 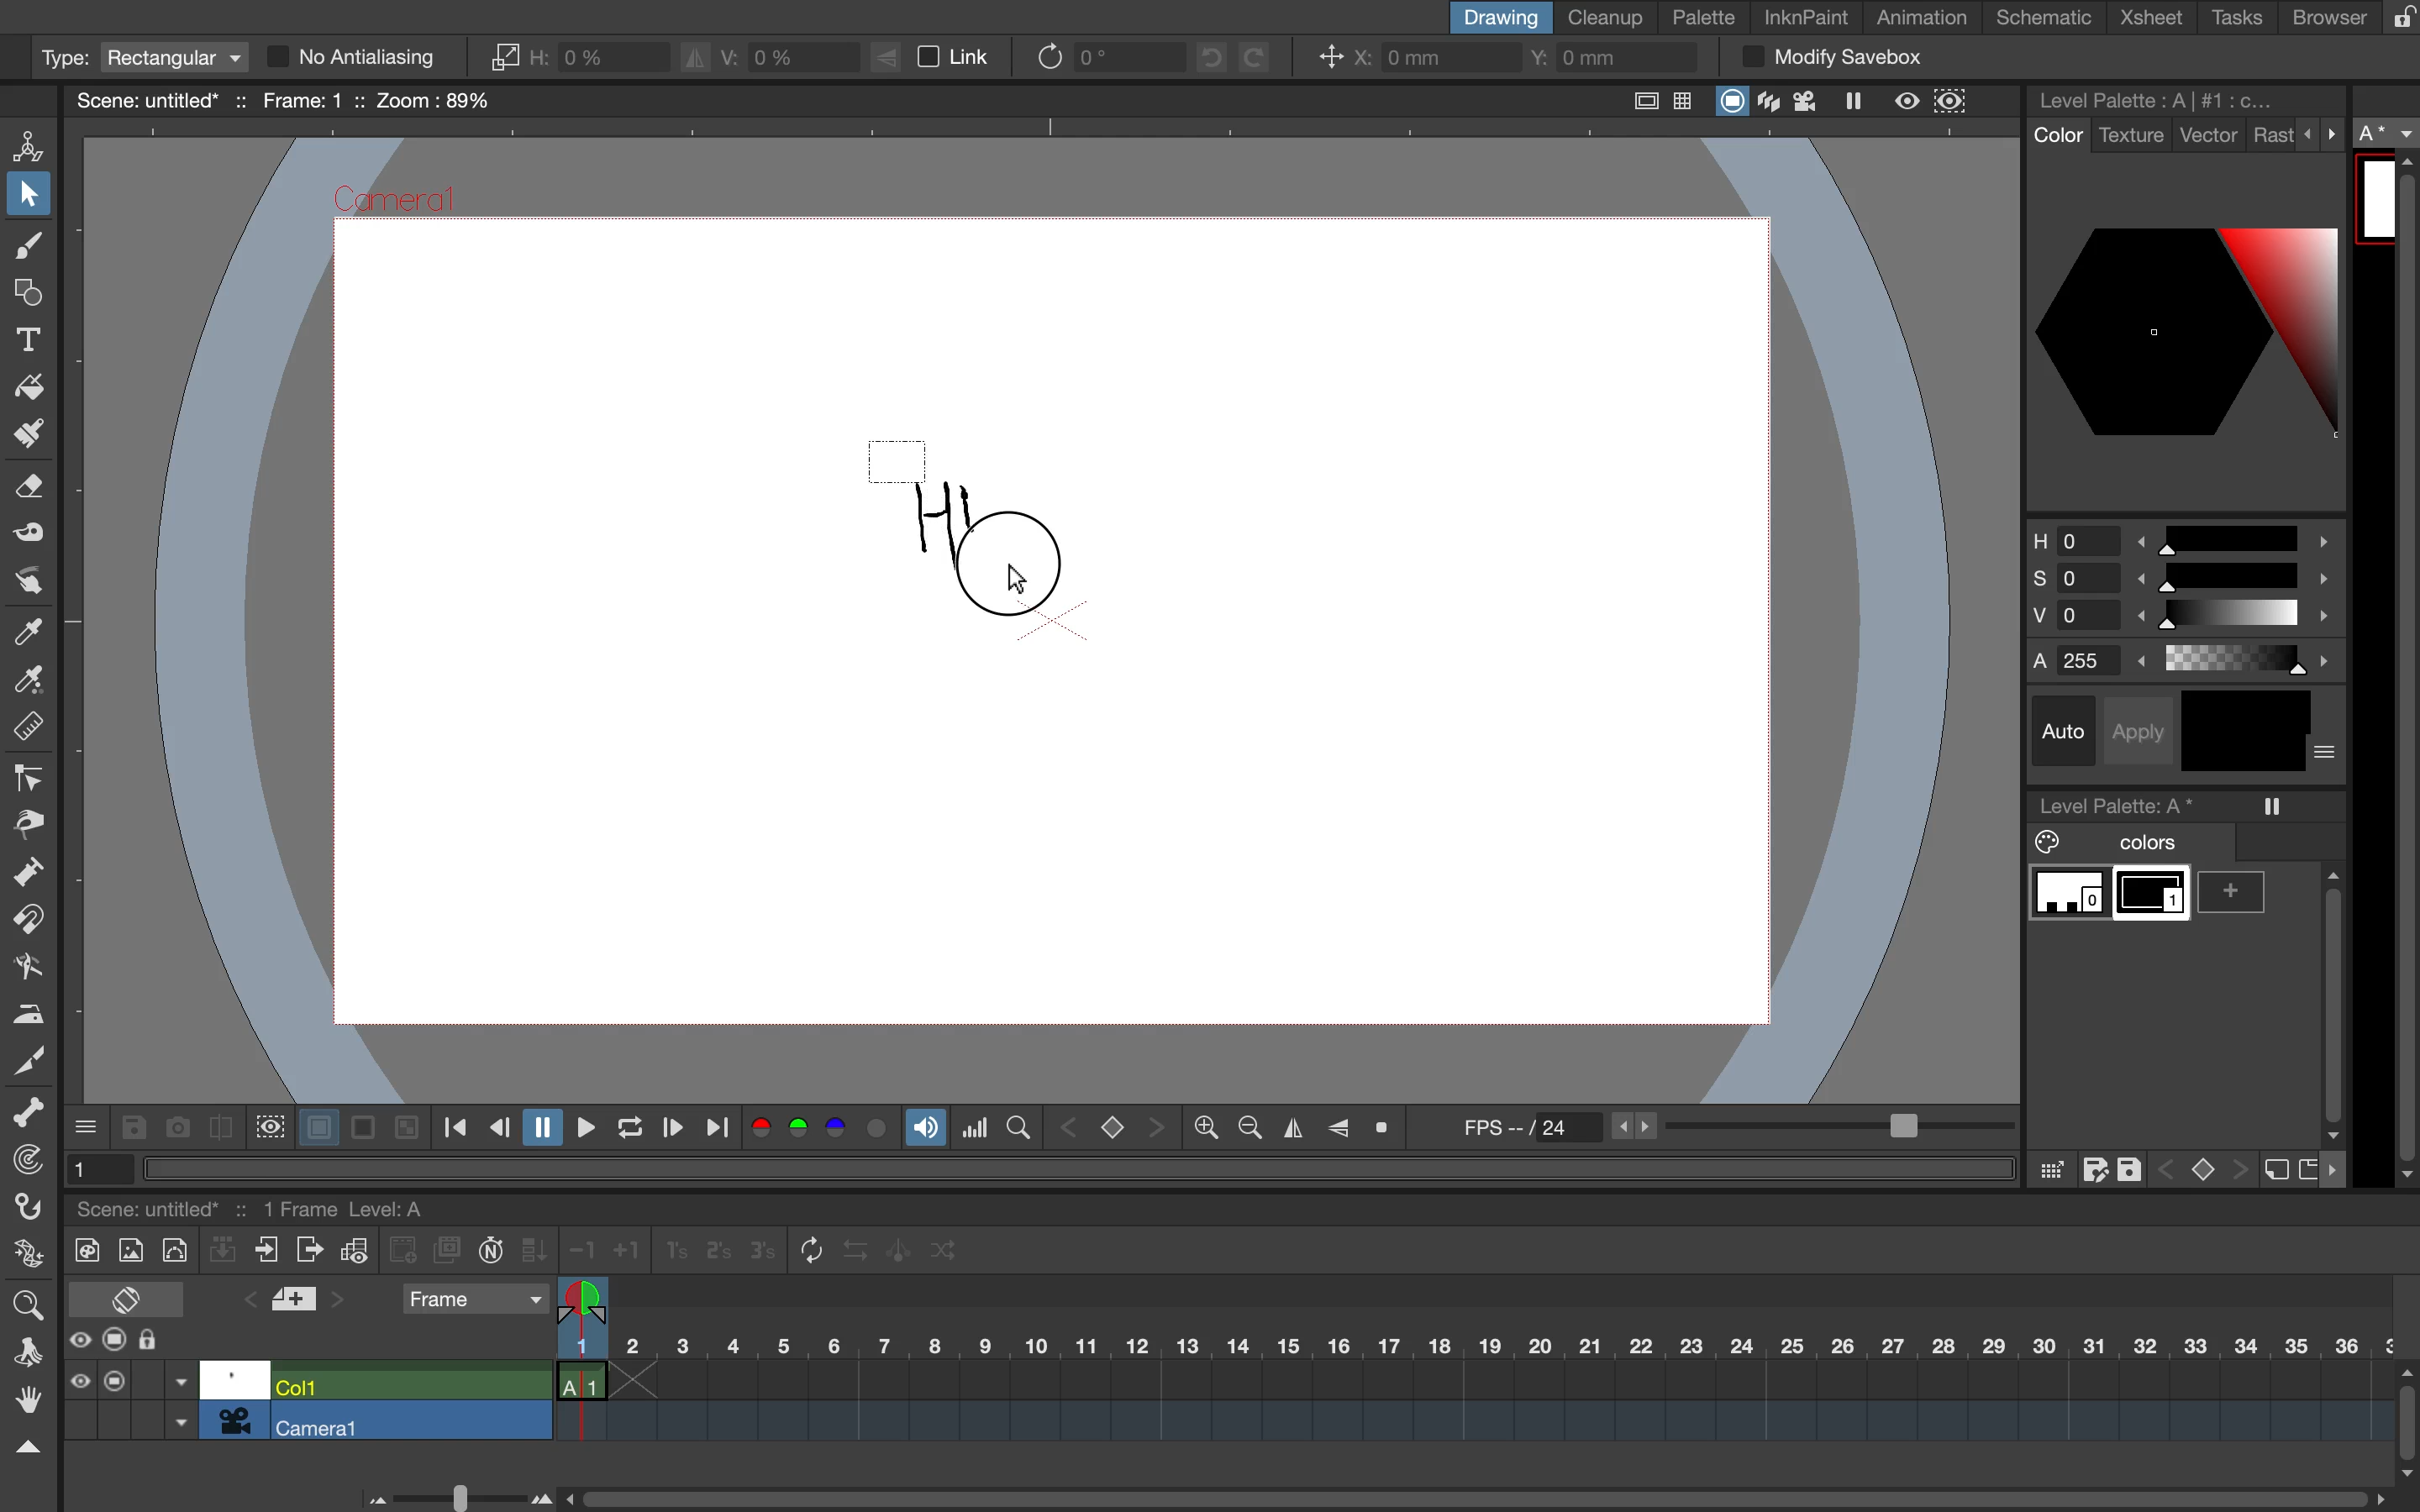 What do you see at coordinates (2388, 134) in the screenshot?
I see `a` at bounding box center [2388, 134].